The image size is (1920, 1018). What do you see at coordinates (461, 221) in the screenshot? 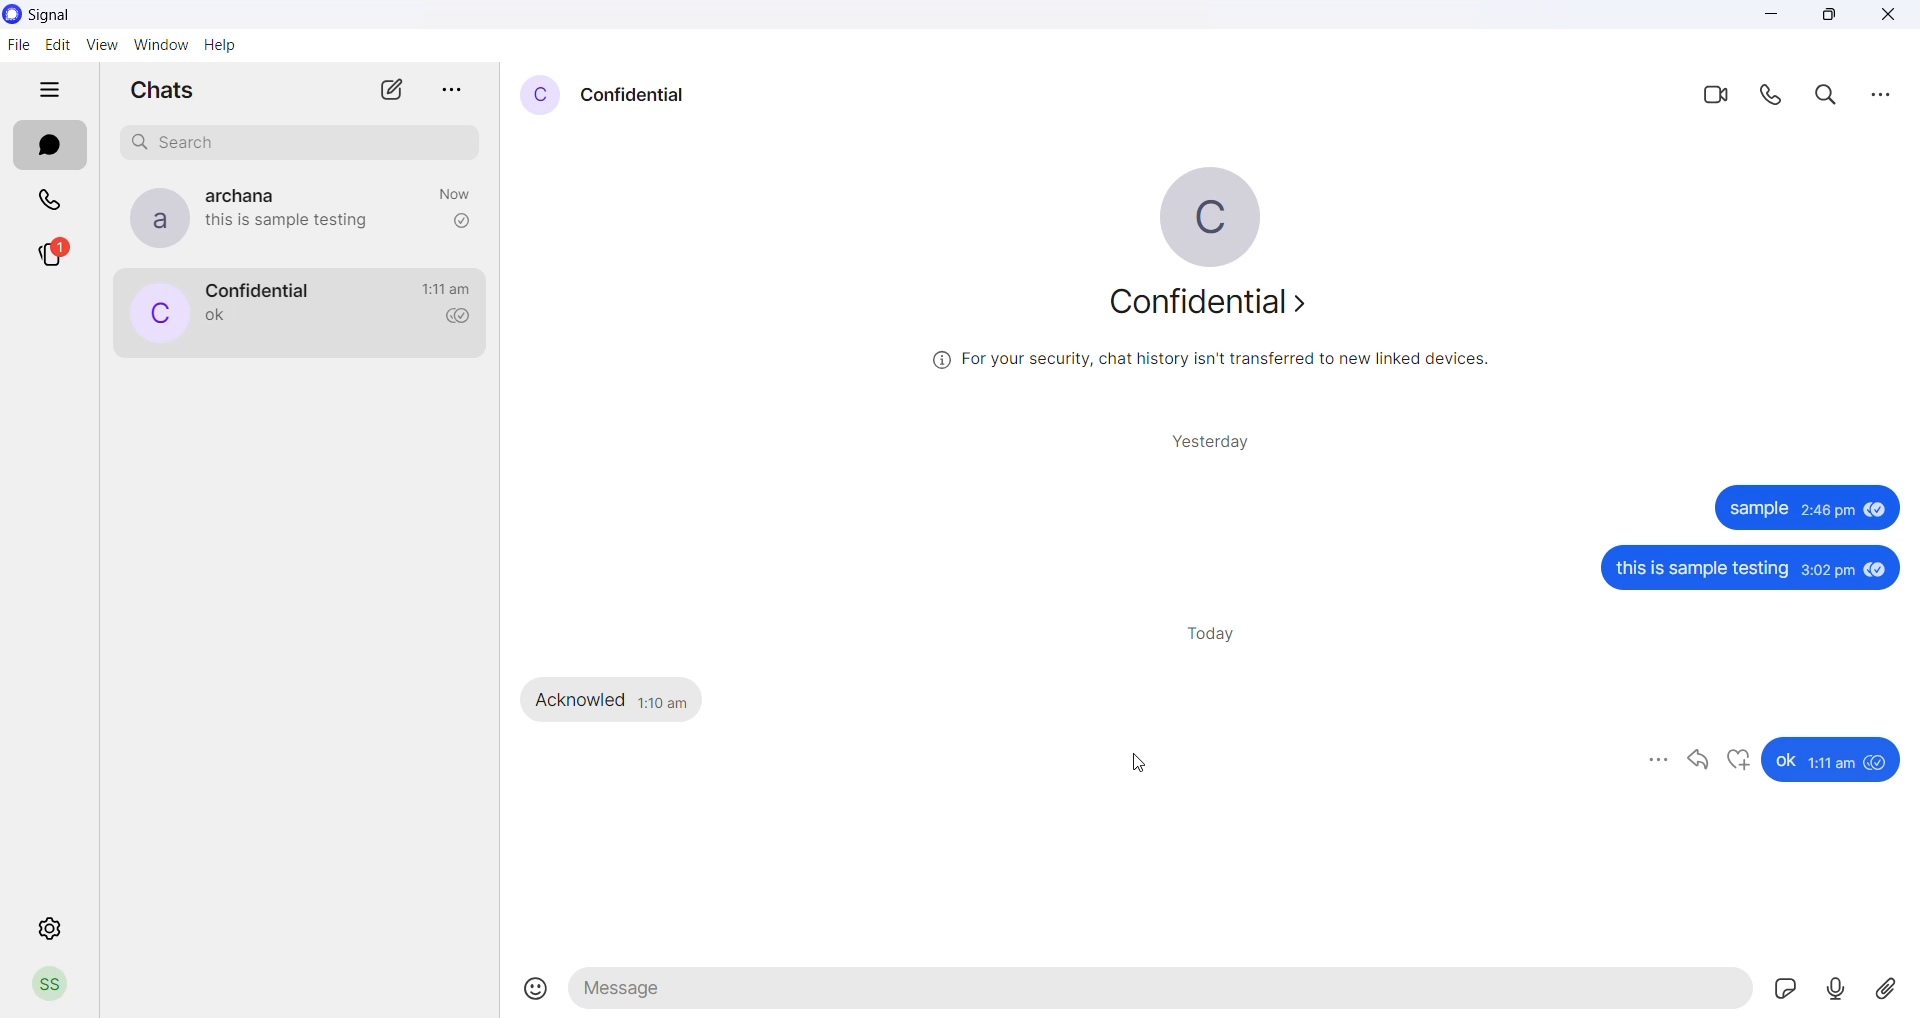
I see `read recipient` at bounding box center [461, 221].